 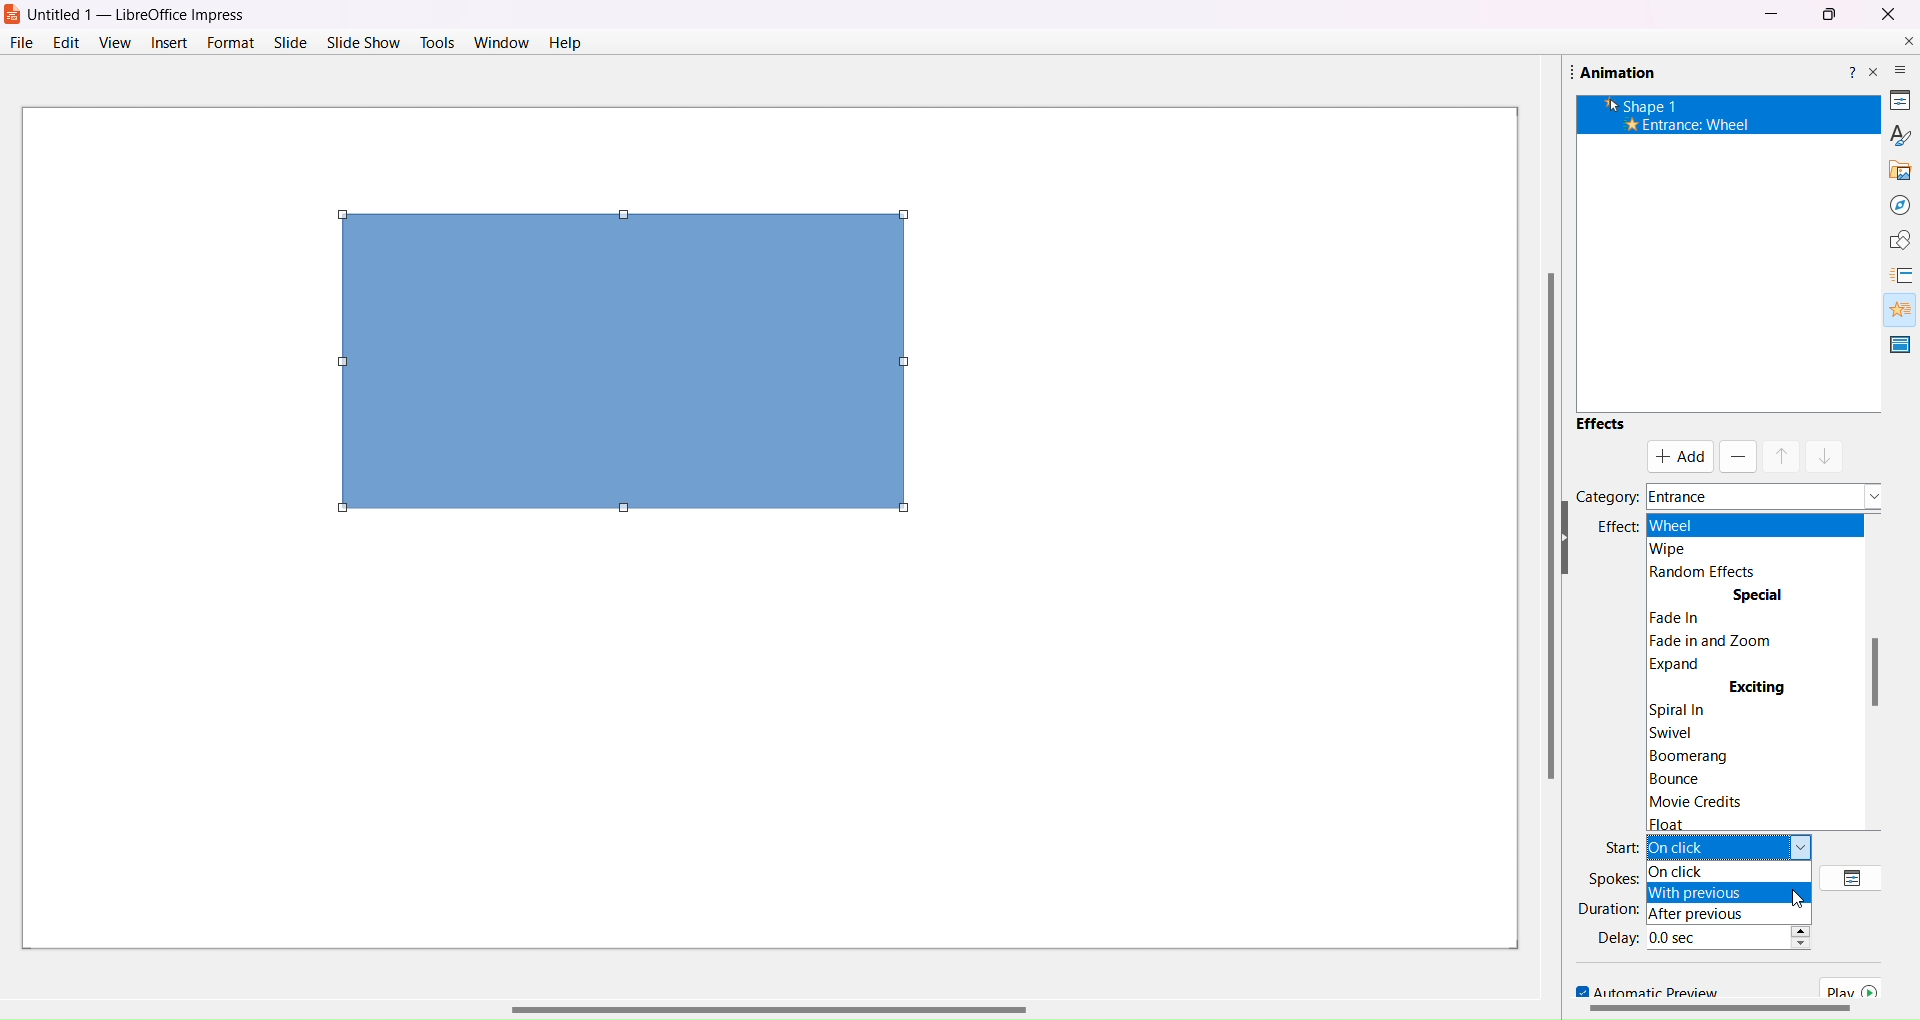 What do you see at coordinates (1882, 538) in the screenshot?
I see `Hide` at bounding box center [1882, 538].